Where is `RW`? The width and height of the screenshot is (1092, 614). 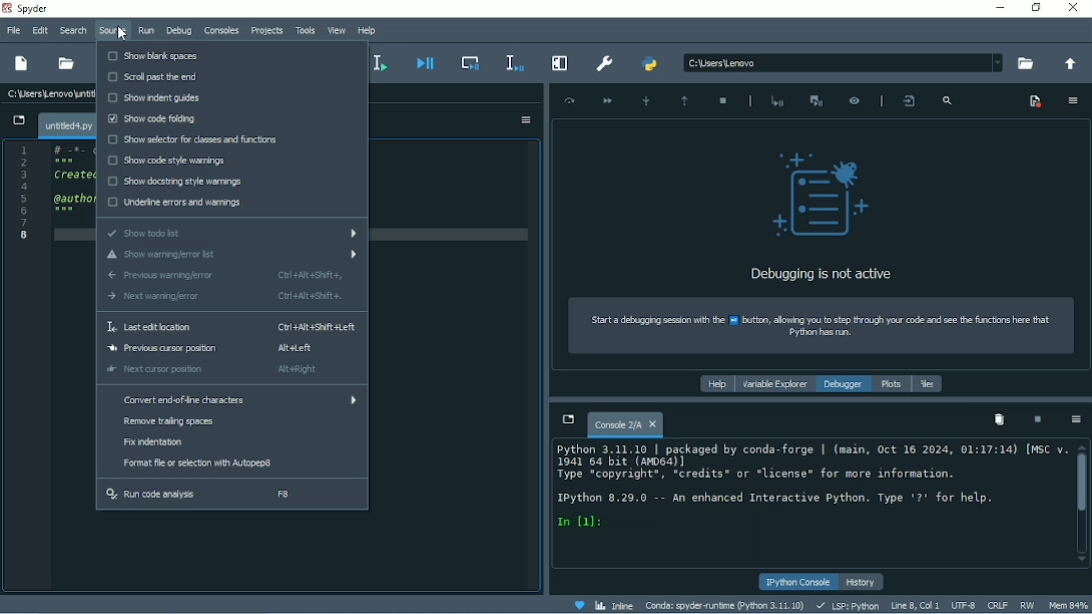
RW is located at coordinates (1028, 605).